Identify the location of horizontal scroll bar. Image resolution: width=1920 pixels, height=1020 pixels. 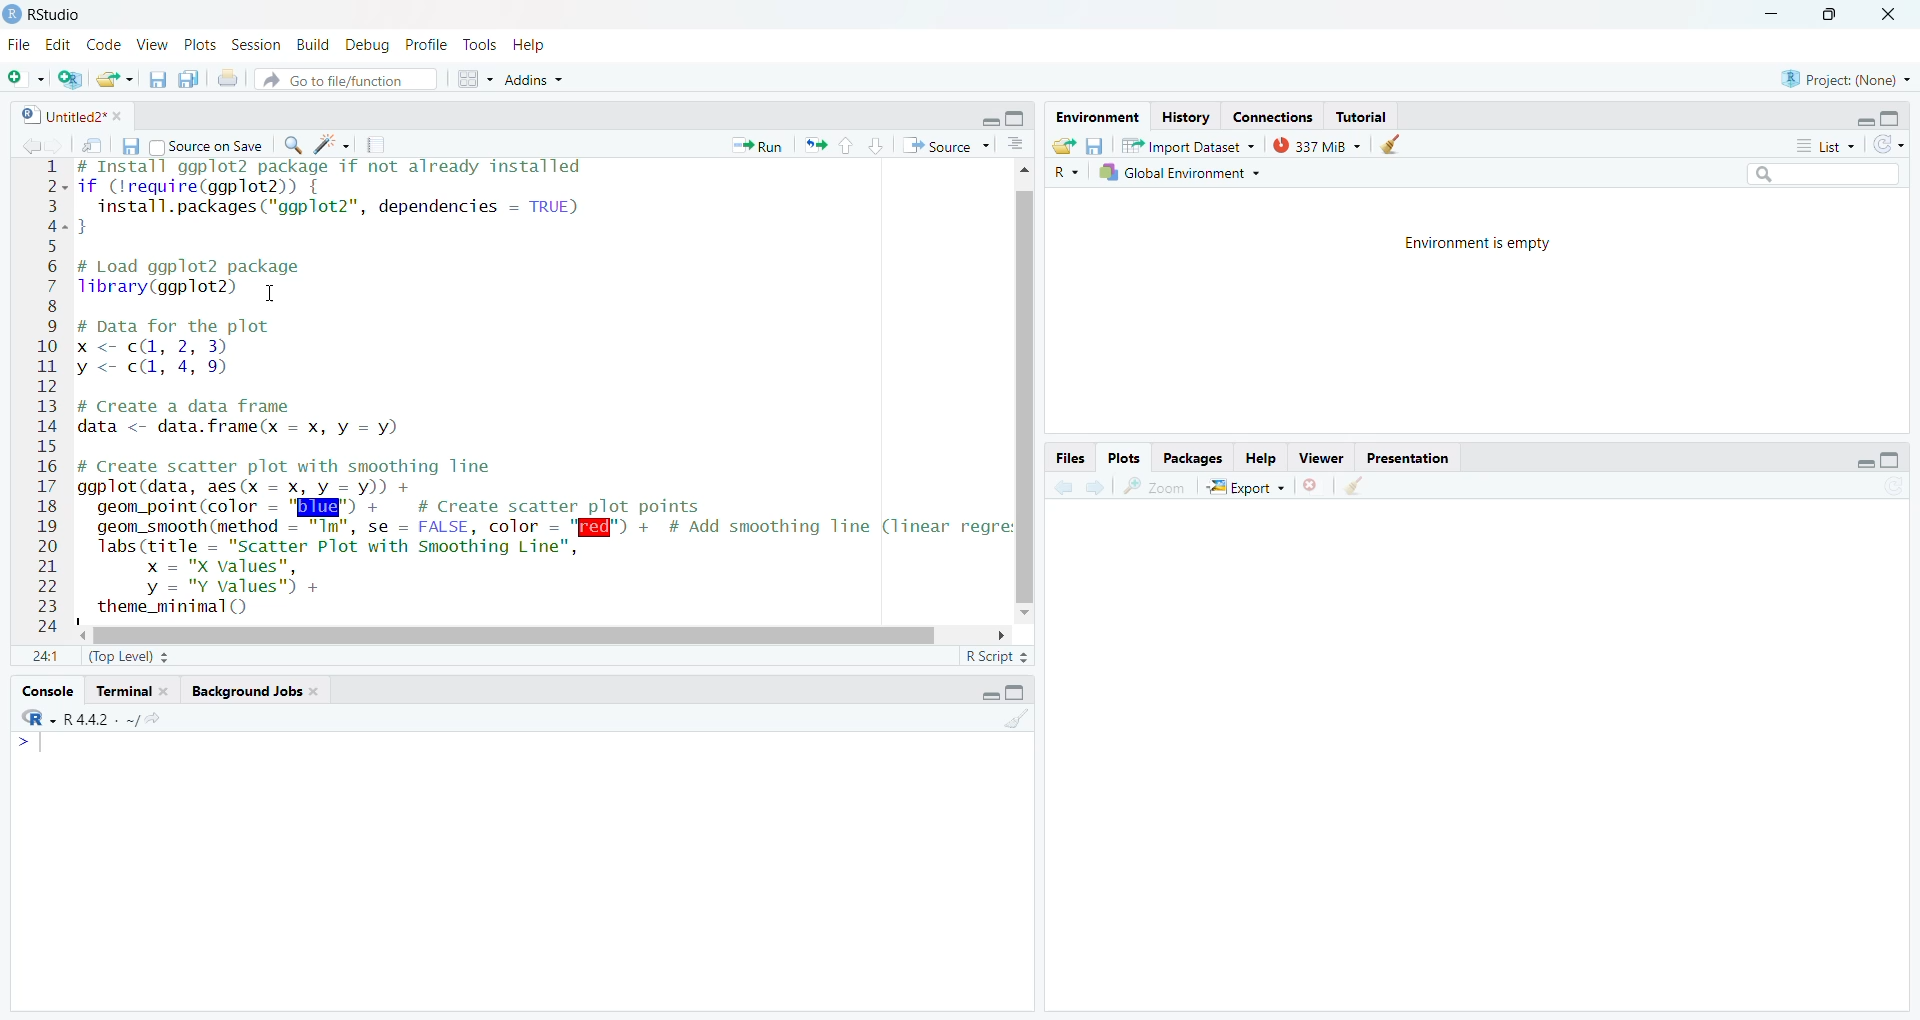
(513, 634).